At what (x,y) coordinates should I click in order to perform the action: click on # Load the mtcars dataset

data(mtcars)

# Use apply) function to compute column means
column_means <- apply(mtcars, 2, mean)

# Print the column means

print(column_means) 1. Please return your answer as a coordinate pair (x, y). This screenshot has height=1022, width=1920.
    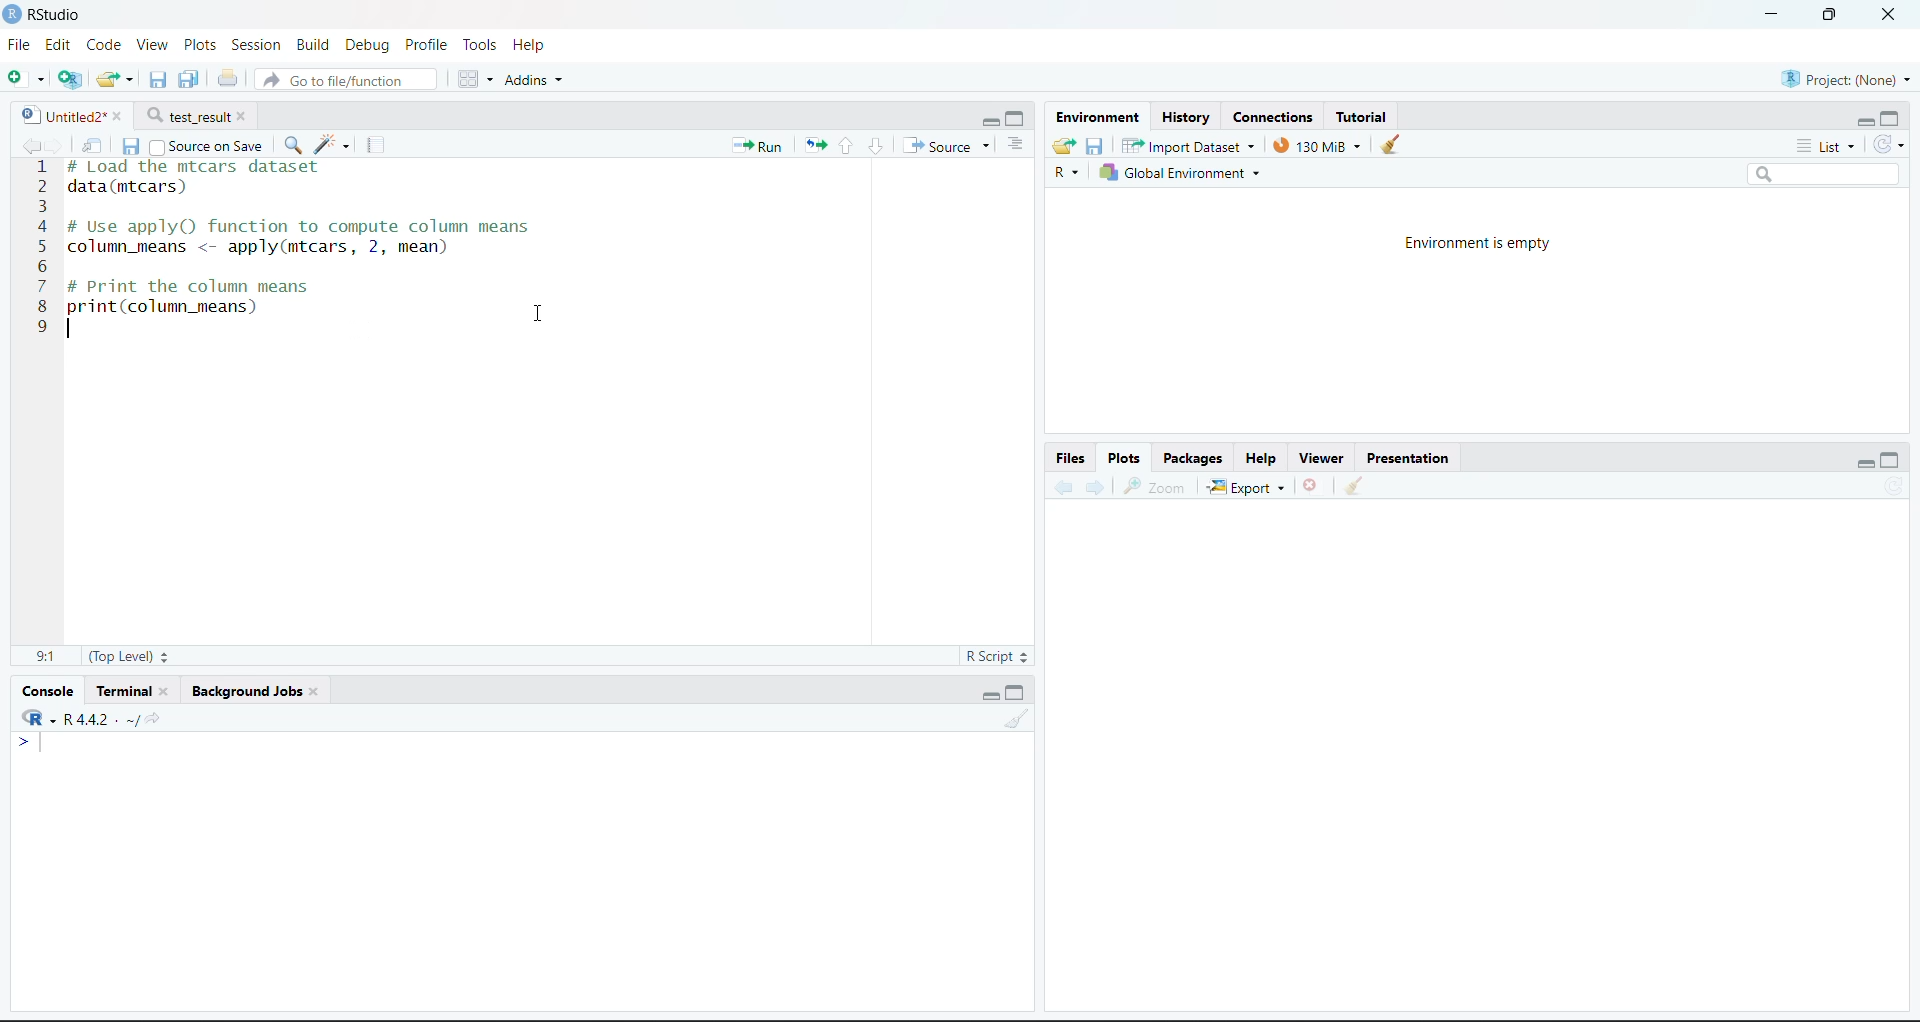
    Looking at the image, I should click on (315, 265).